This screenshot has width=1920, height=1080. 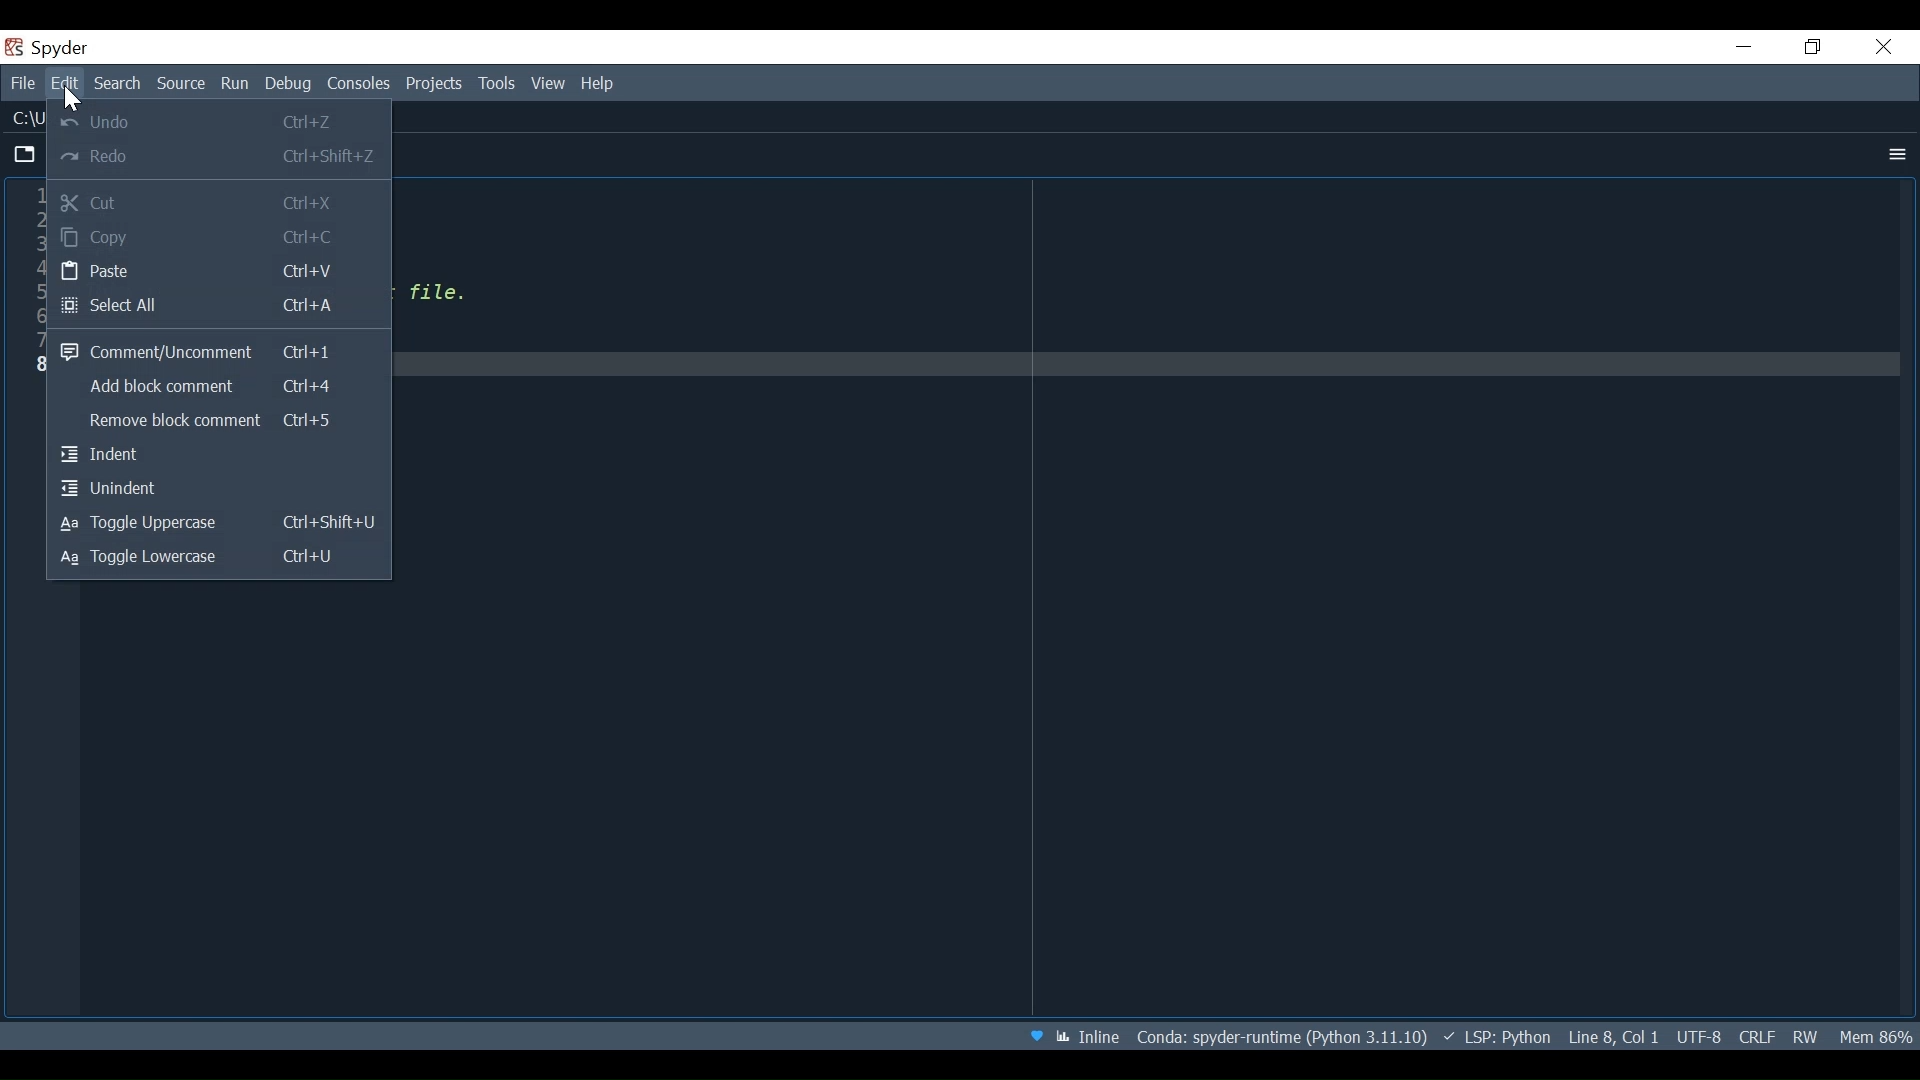 What do you see at coordinates (435, 86) in the screenshot?
I see `Projects` at bounding box center [435, 86].